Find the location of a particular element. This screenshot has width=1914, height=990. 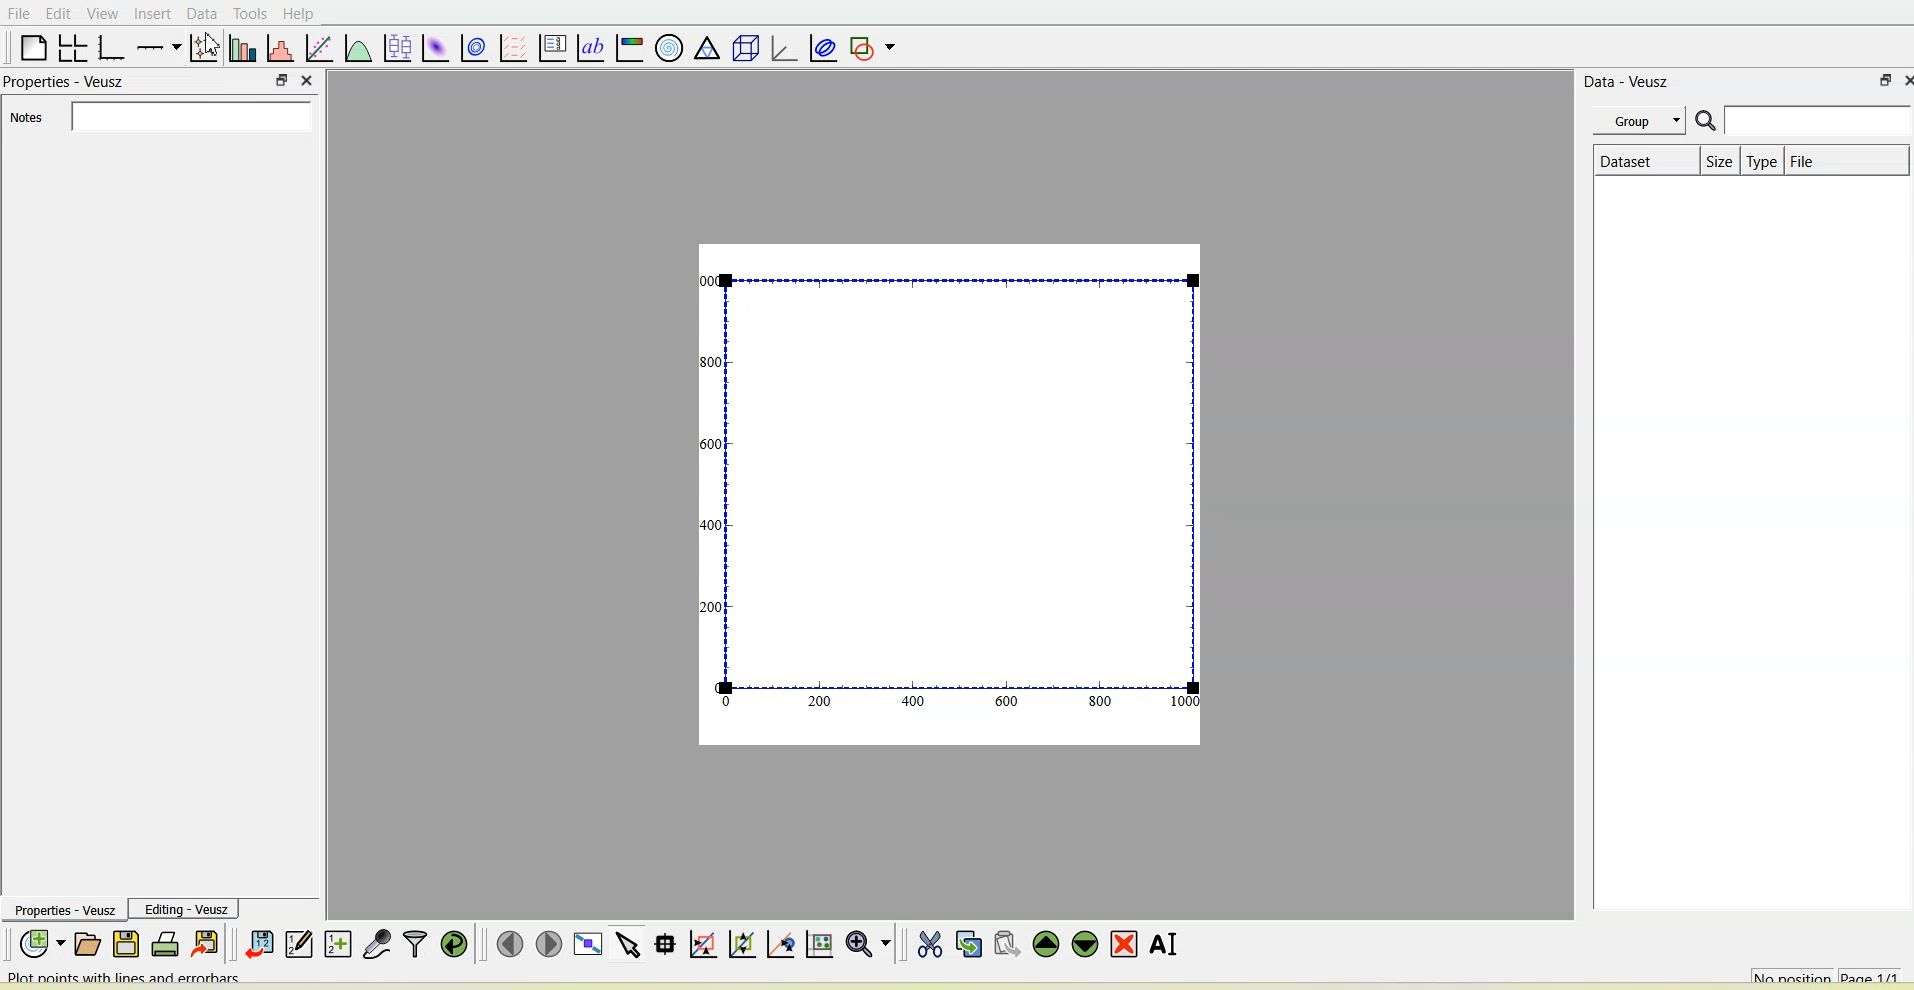

Zoom functions menu is located at coordinates (869, 945).